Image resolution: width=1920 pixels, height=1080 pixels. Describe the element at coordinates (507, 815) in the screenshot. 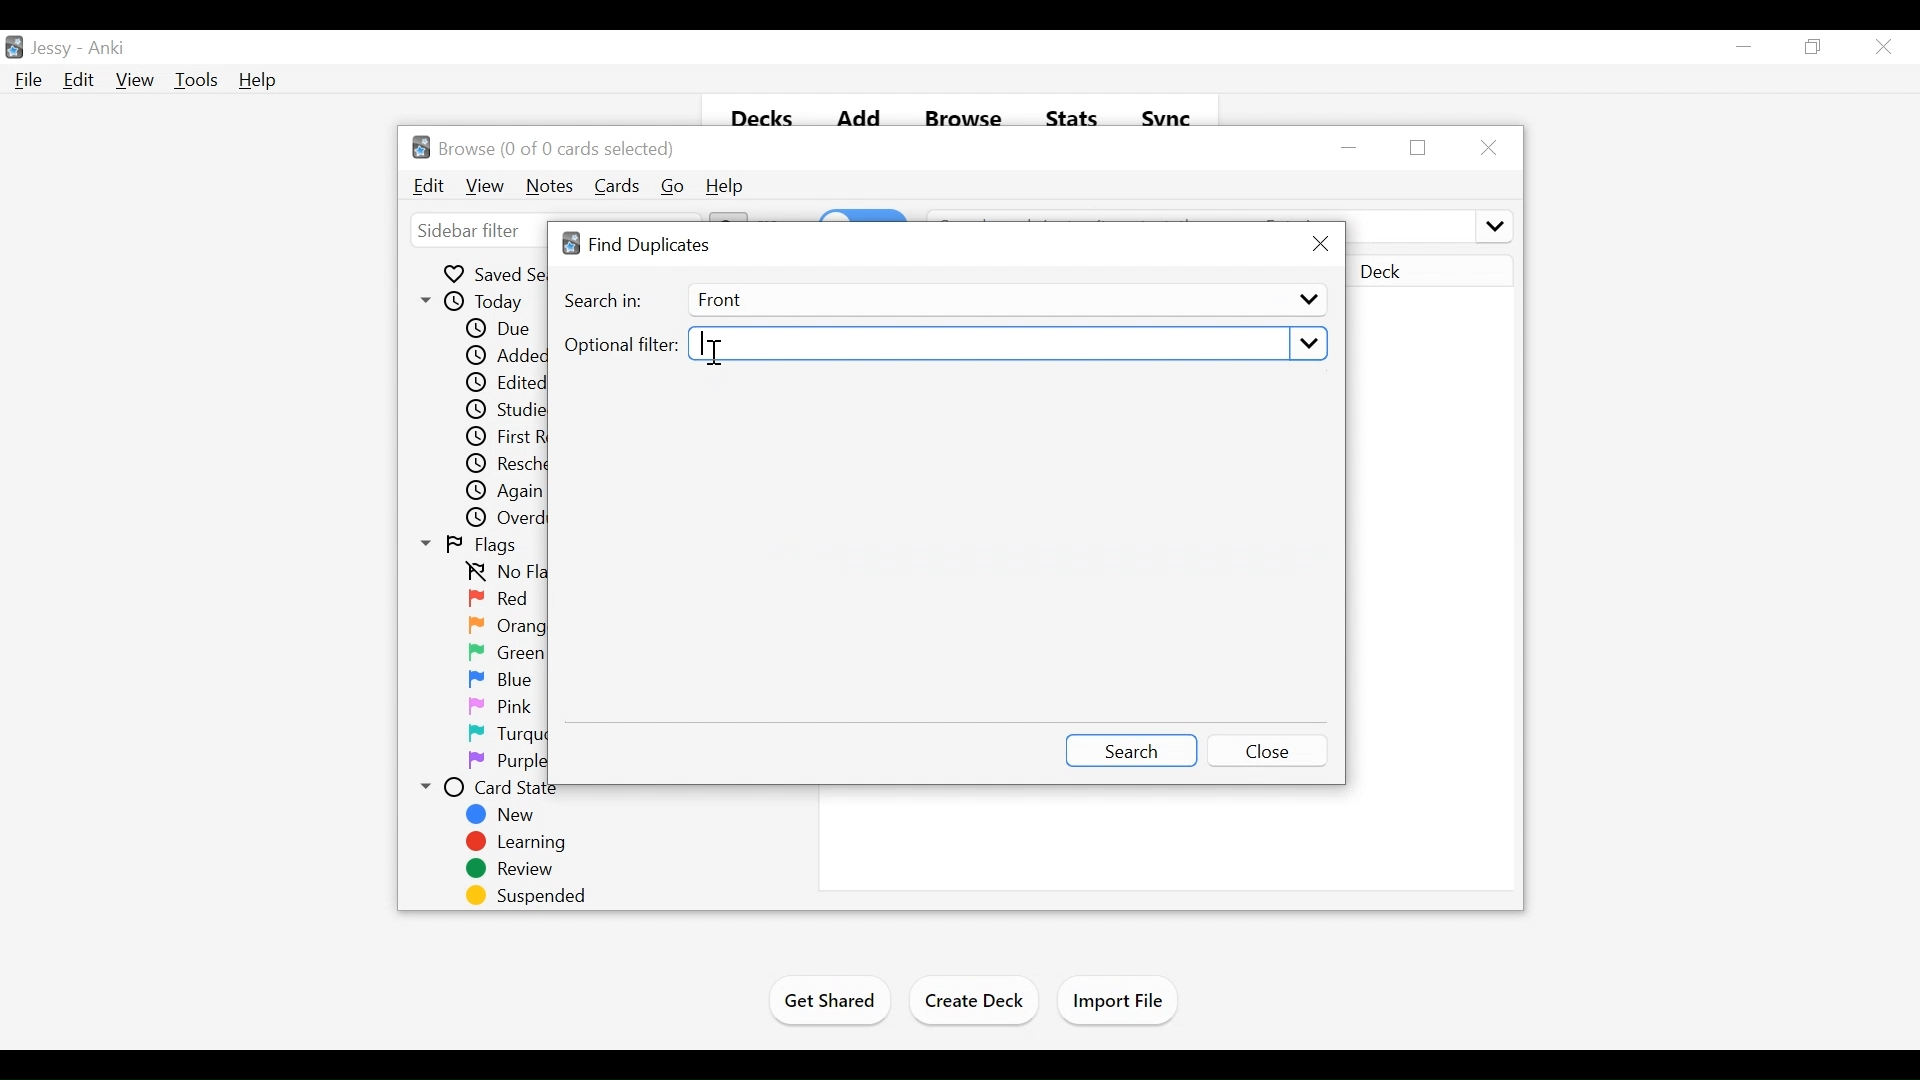

I see `New` at that location.